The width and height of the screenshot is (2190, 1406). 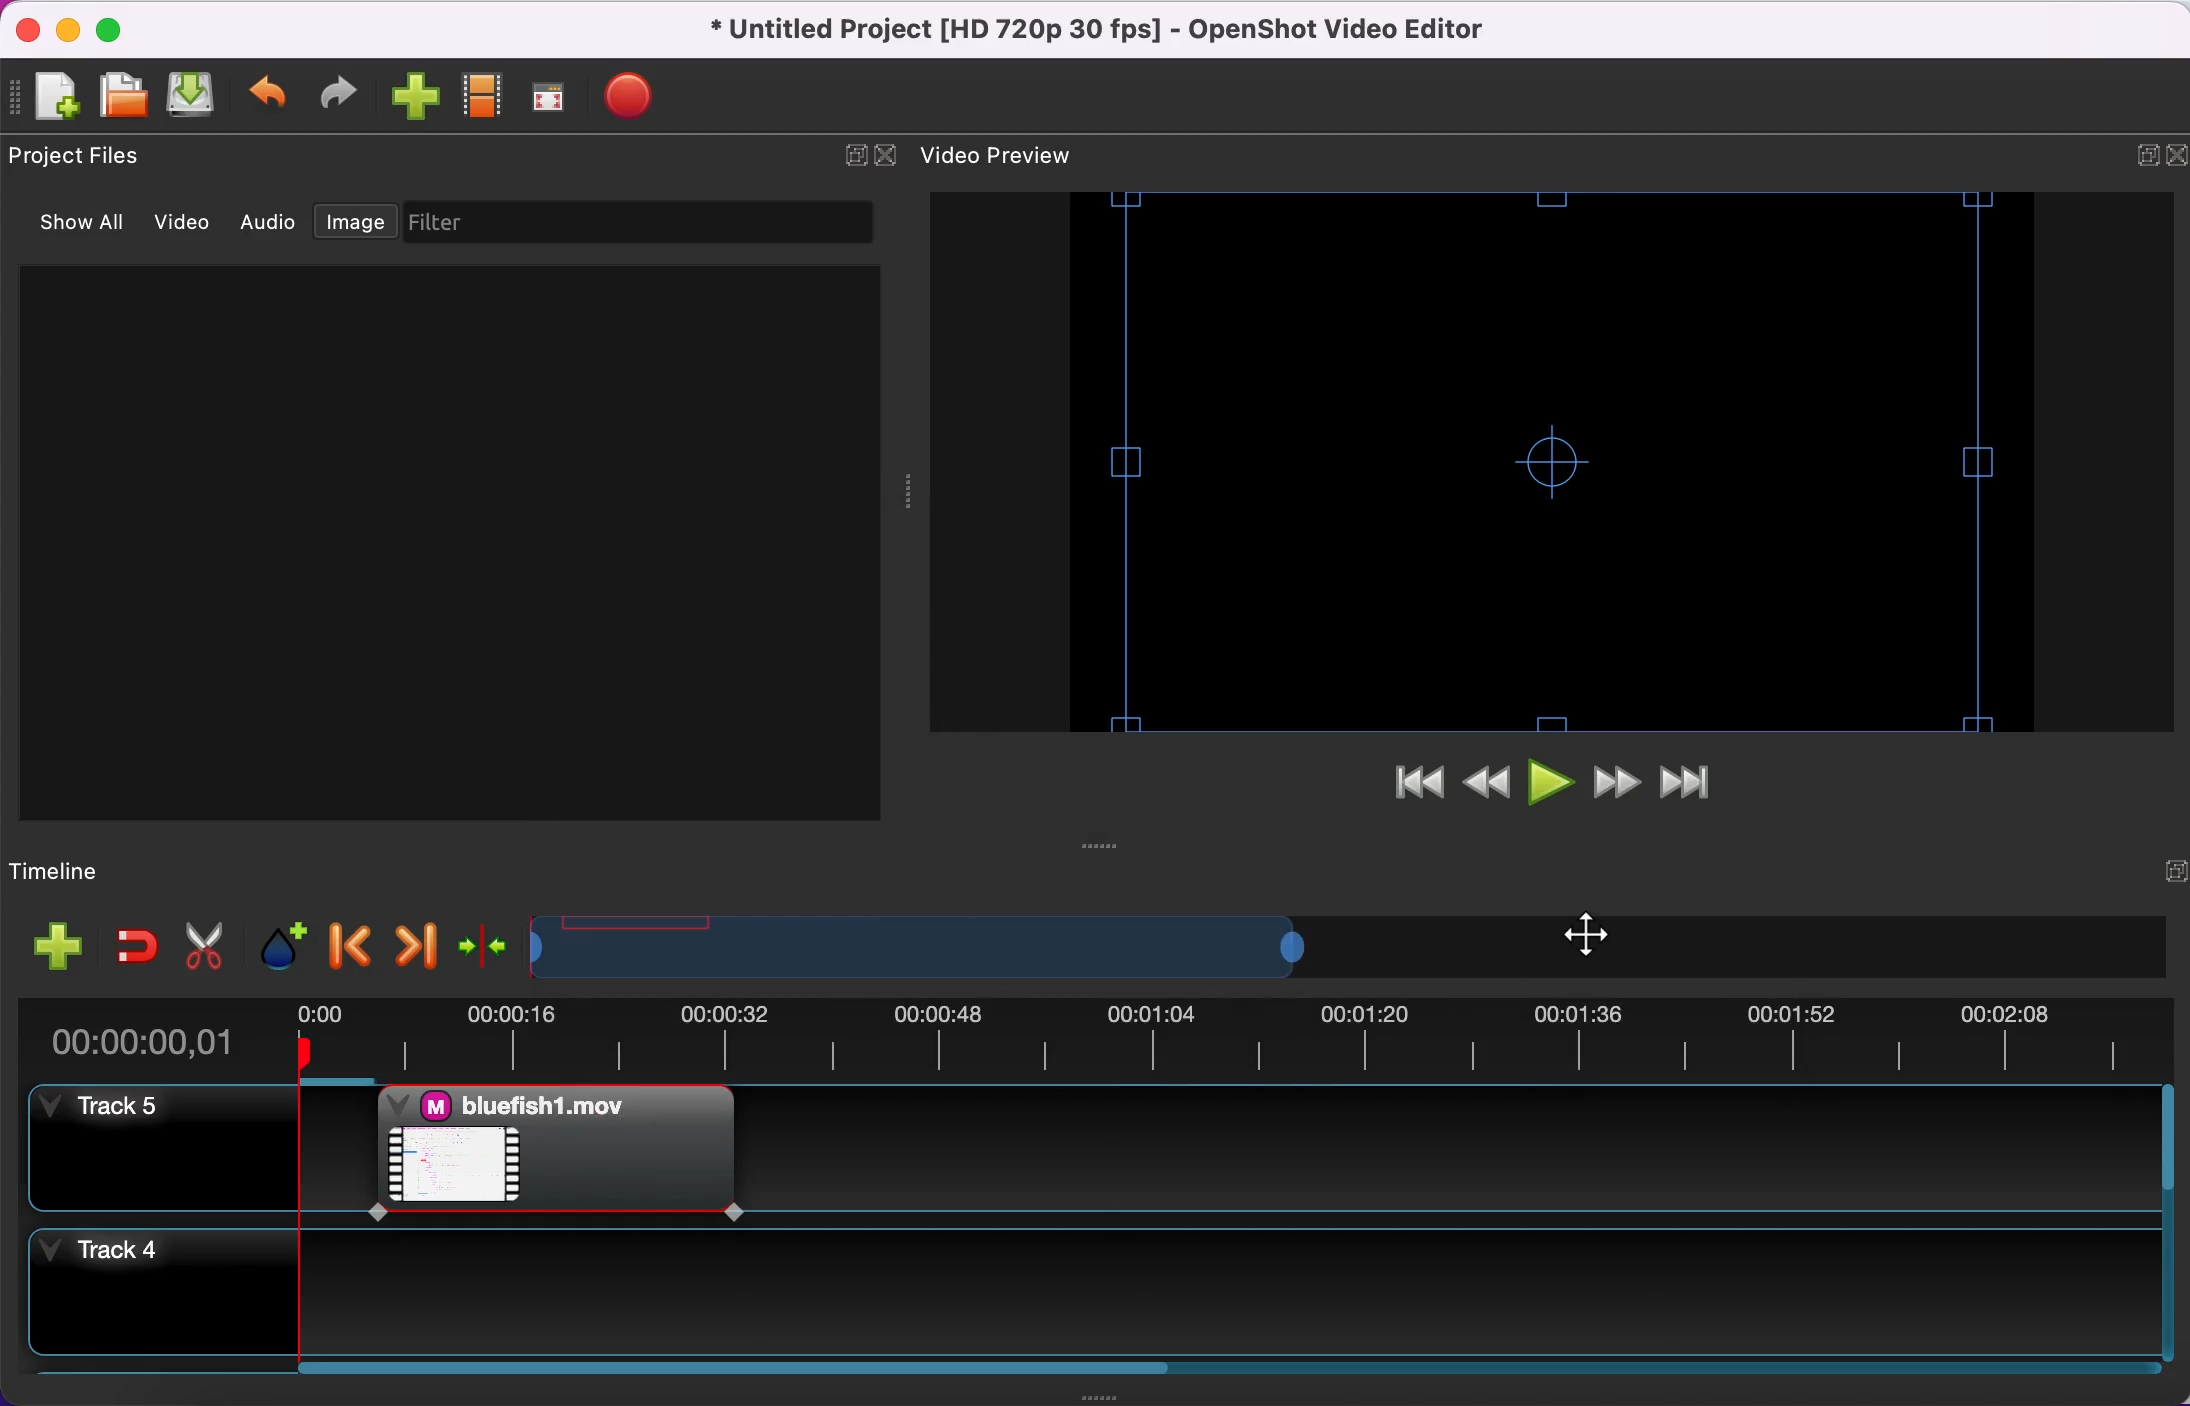 I want to click on timeline, so click(x=77, y=868).